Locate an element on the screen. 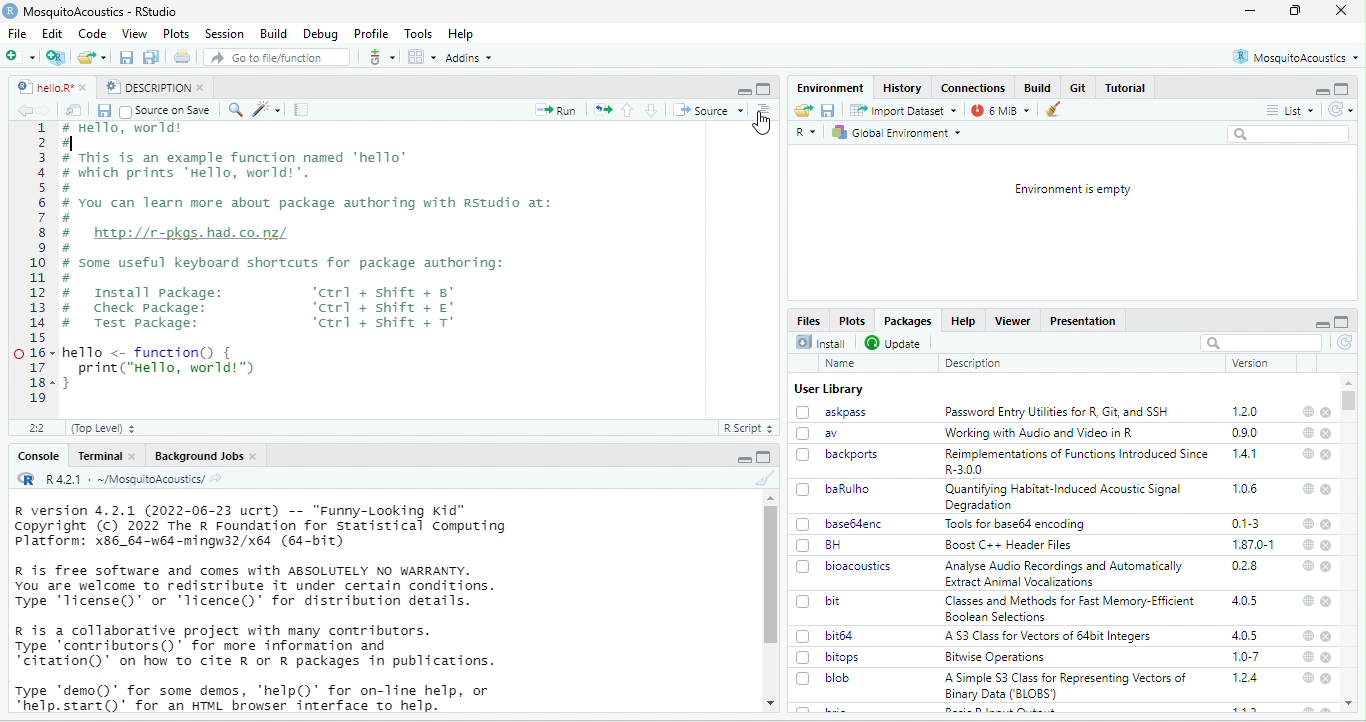 Image resolution: width=1366 pixels, height=722 pixels. Terminal is located at coordinates (105, 455).